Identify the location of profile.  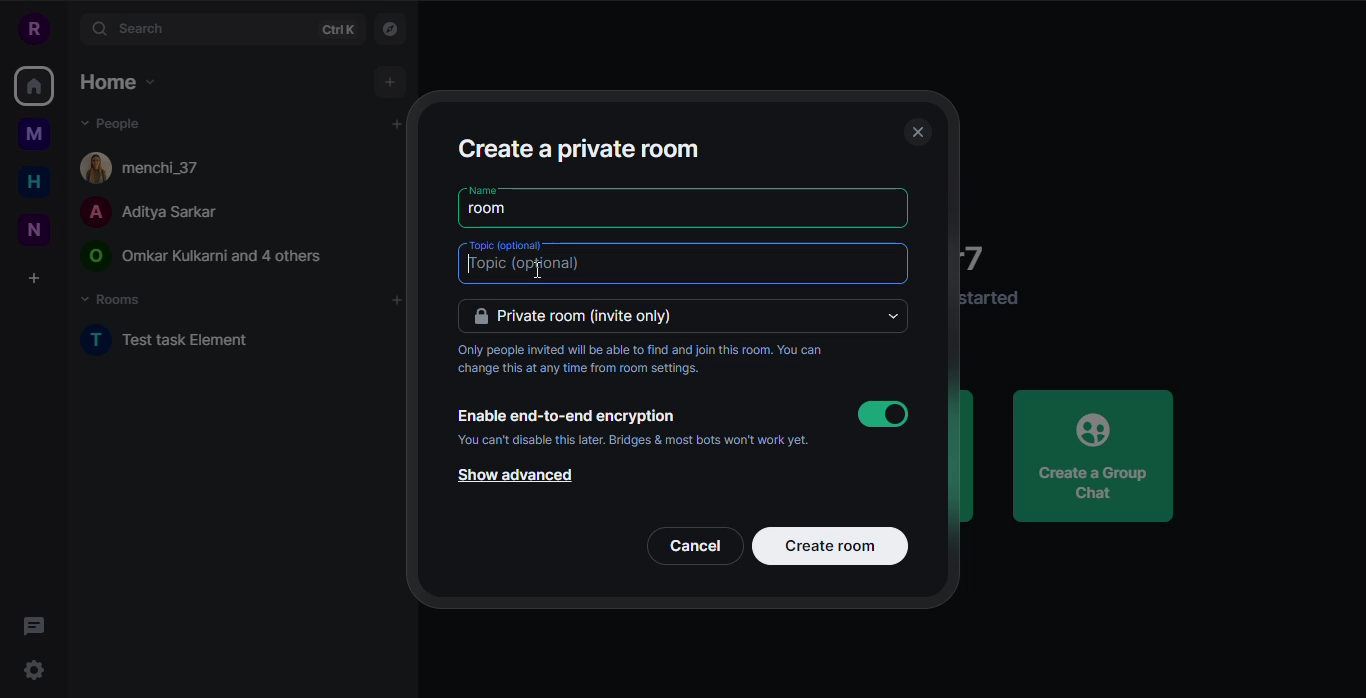
(32, 27).